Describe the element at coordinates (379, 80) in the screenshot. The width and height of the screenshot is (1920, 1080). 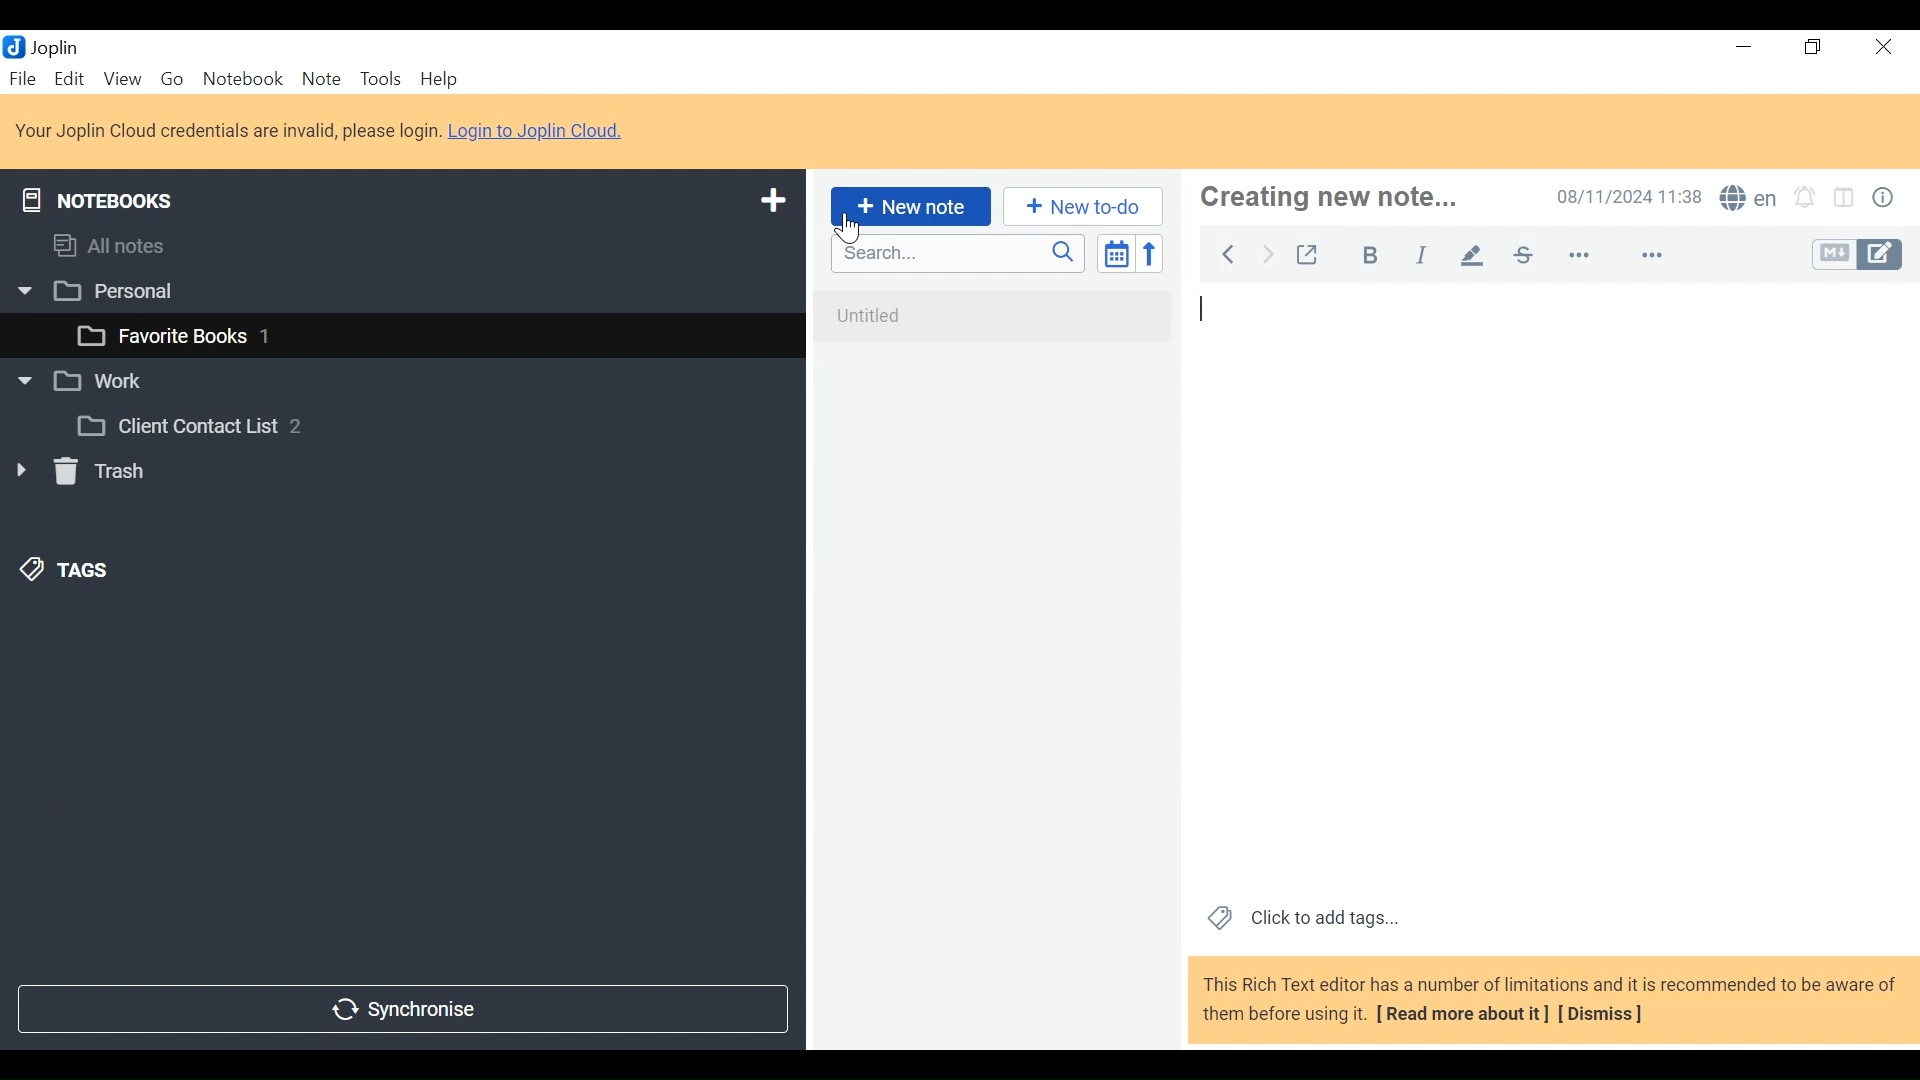
I see `Tools` at that location.